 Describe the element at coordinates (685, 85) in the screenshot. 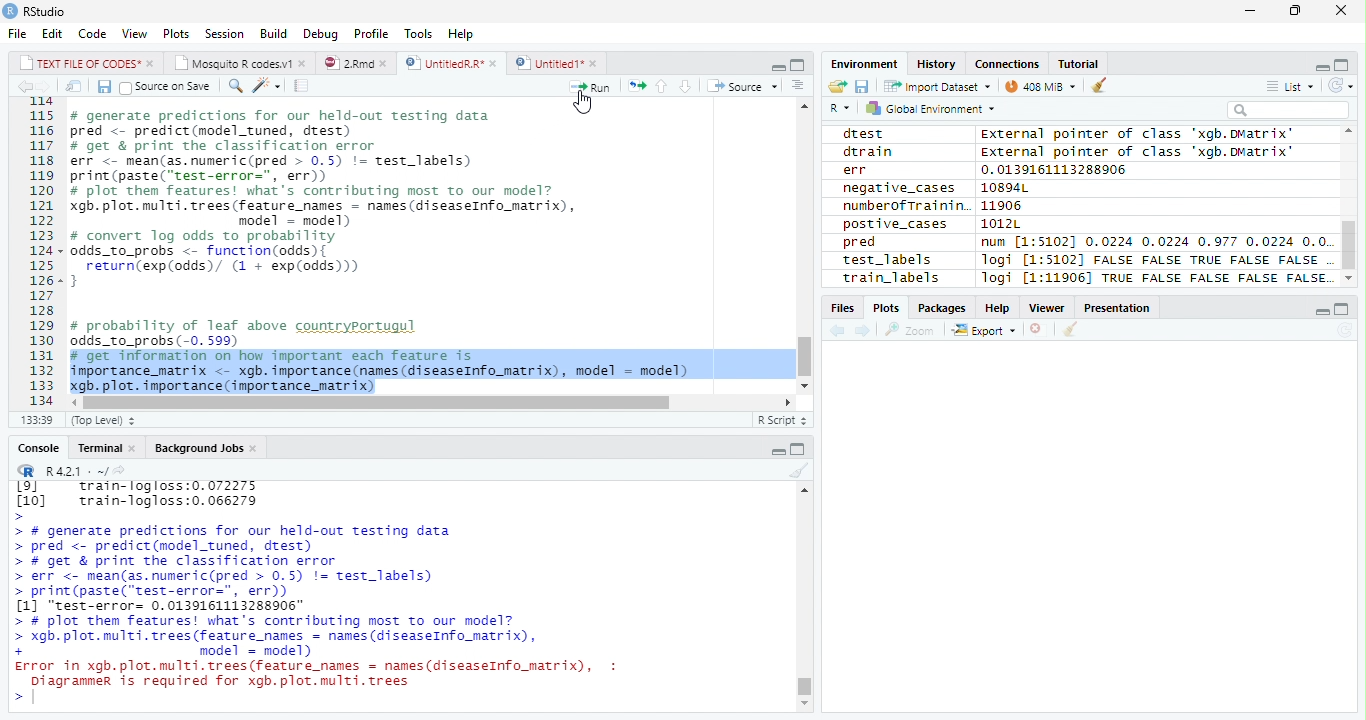

I see `Down` at that location.